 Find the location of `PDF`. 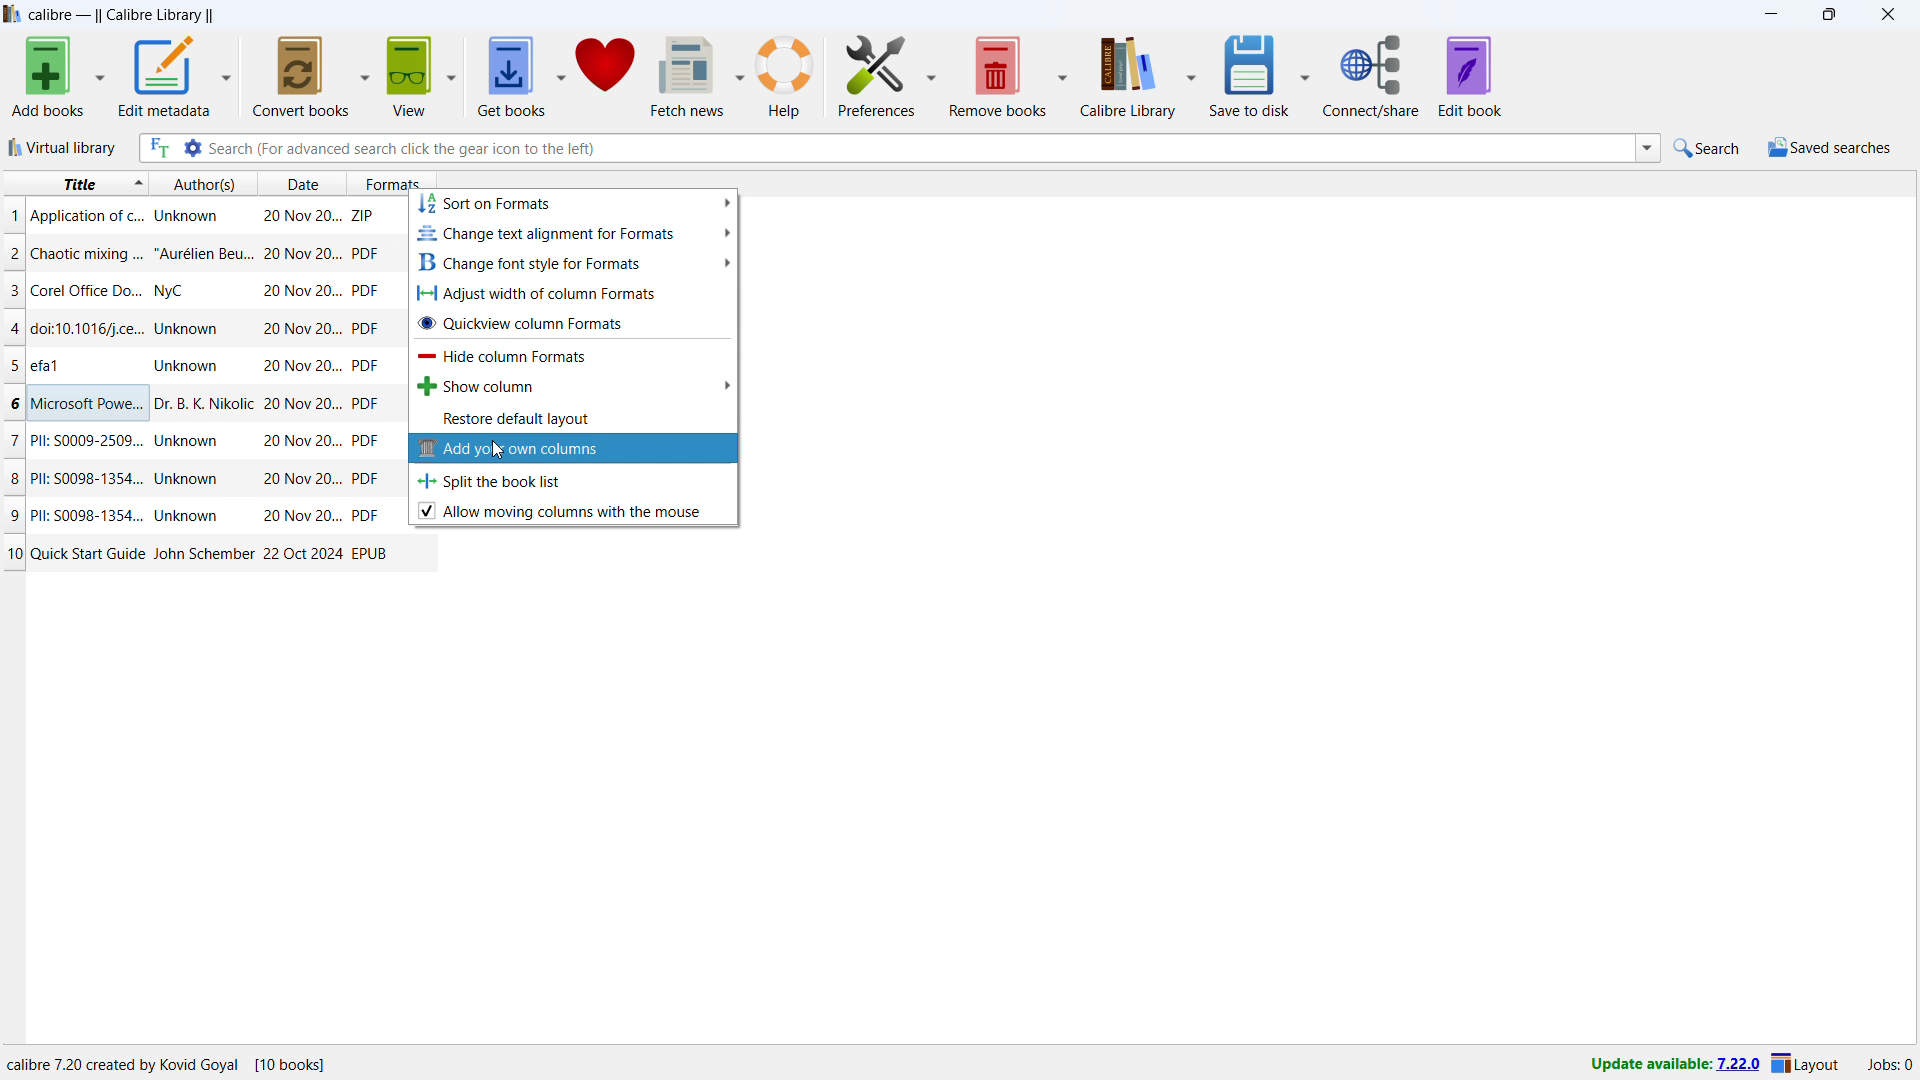

PDF is located at coordinates (368, 366).